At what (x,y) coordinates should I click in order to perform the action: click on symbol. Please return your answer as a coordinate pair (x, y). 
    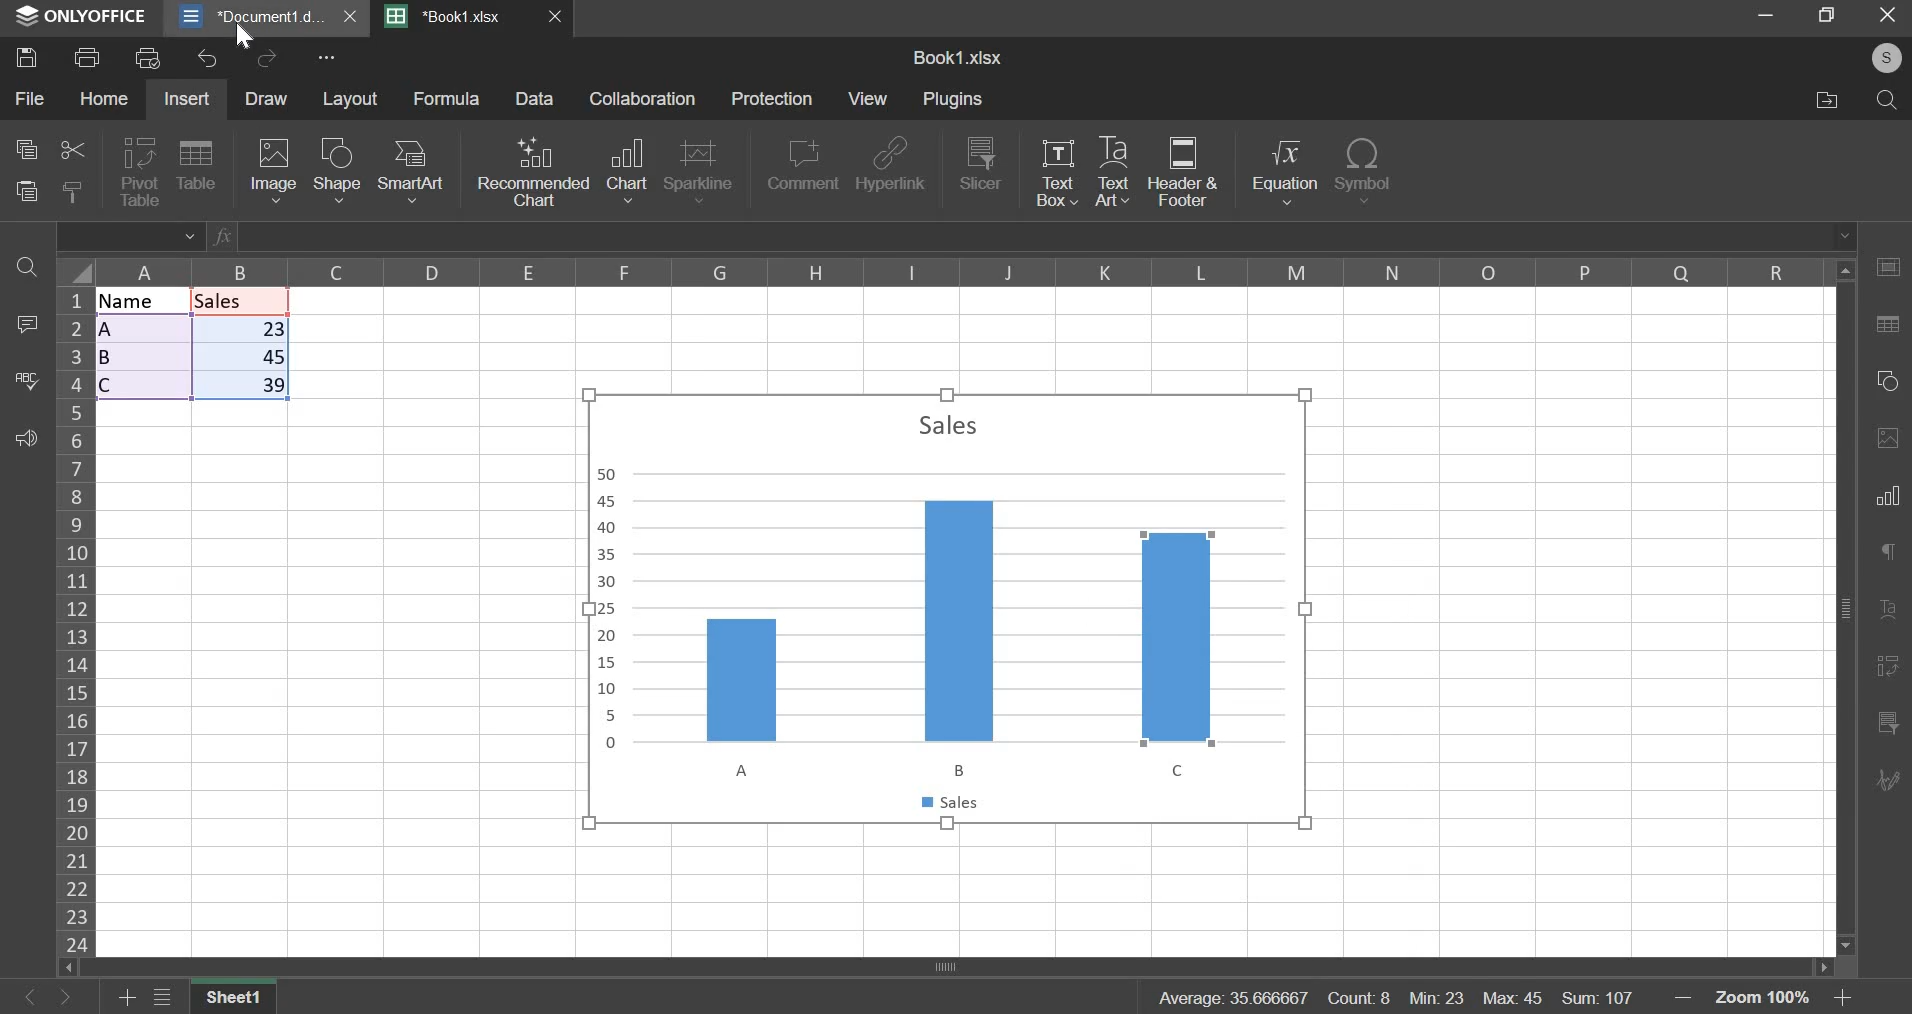
    Looking at the image, I should click on (1362, 172).